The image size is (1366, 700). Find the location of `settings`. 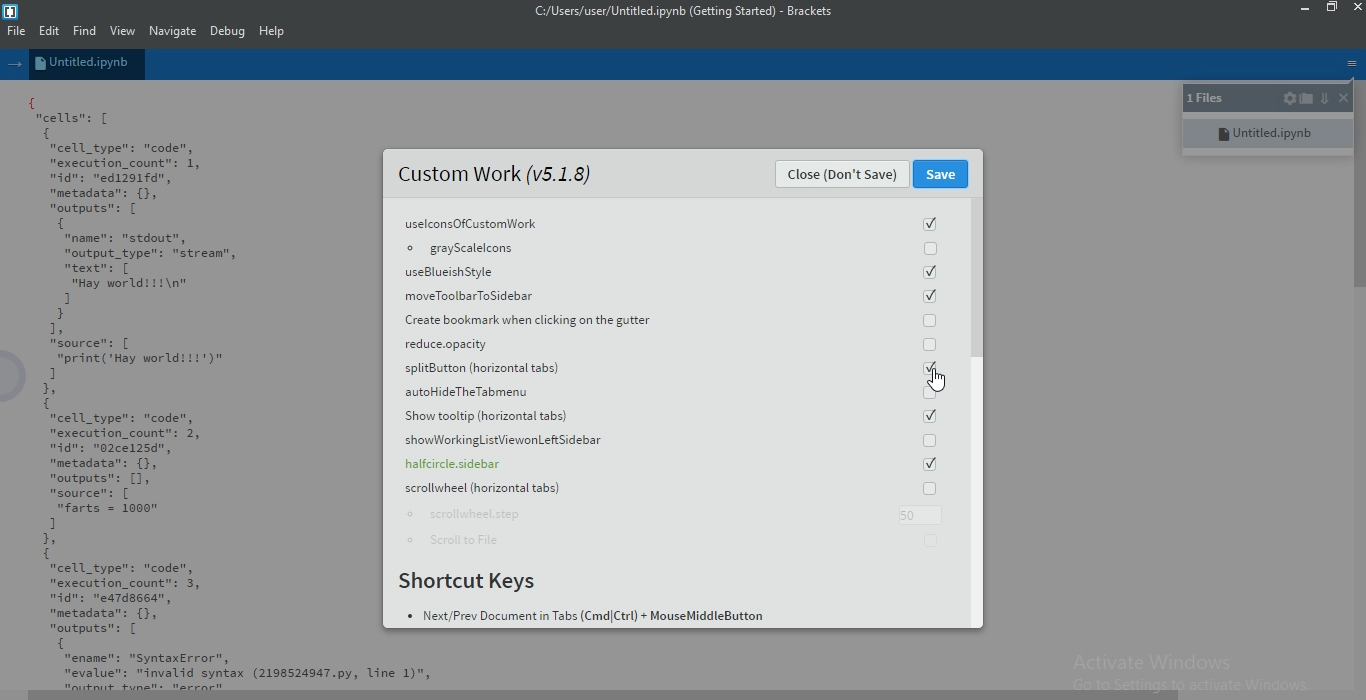

settings is located at coordinates (1288, 99).